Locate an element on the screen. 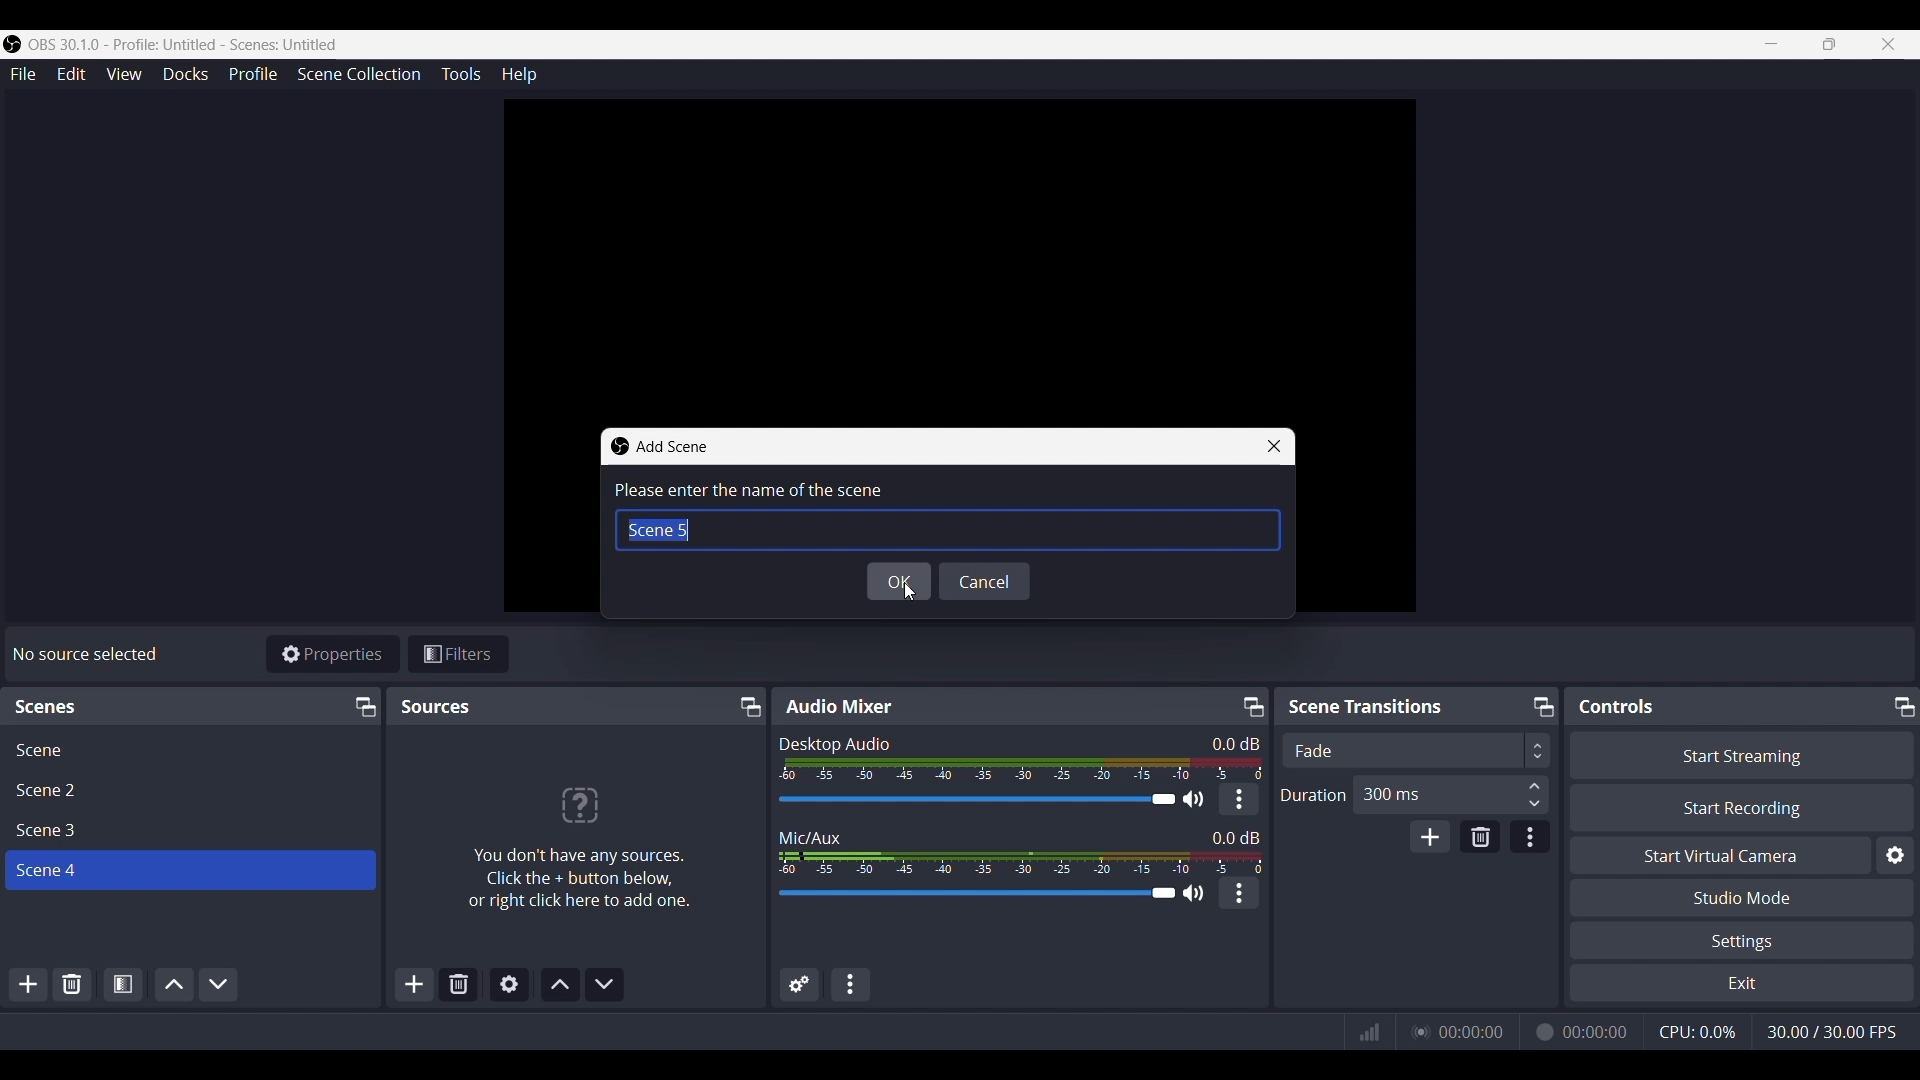  Help is located at coordinates (518, 74).